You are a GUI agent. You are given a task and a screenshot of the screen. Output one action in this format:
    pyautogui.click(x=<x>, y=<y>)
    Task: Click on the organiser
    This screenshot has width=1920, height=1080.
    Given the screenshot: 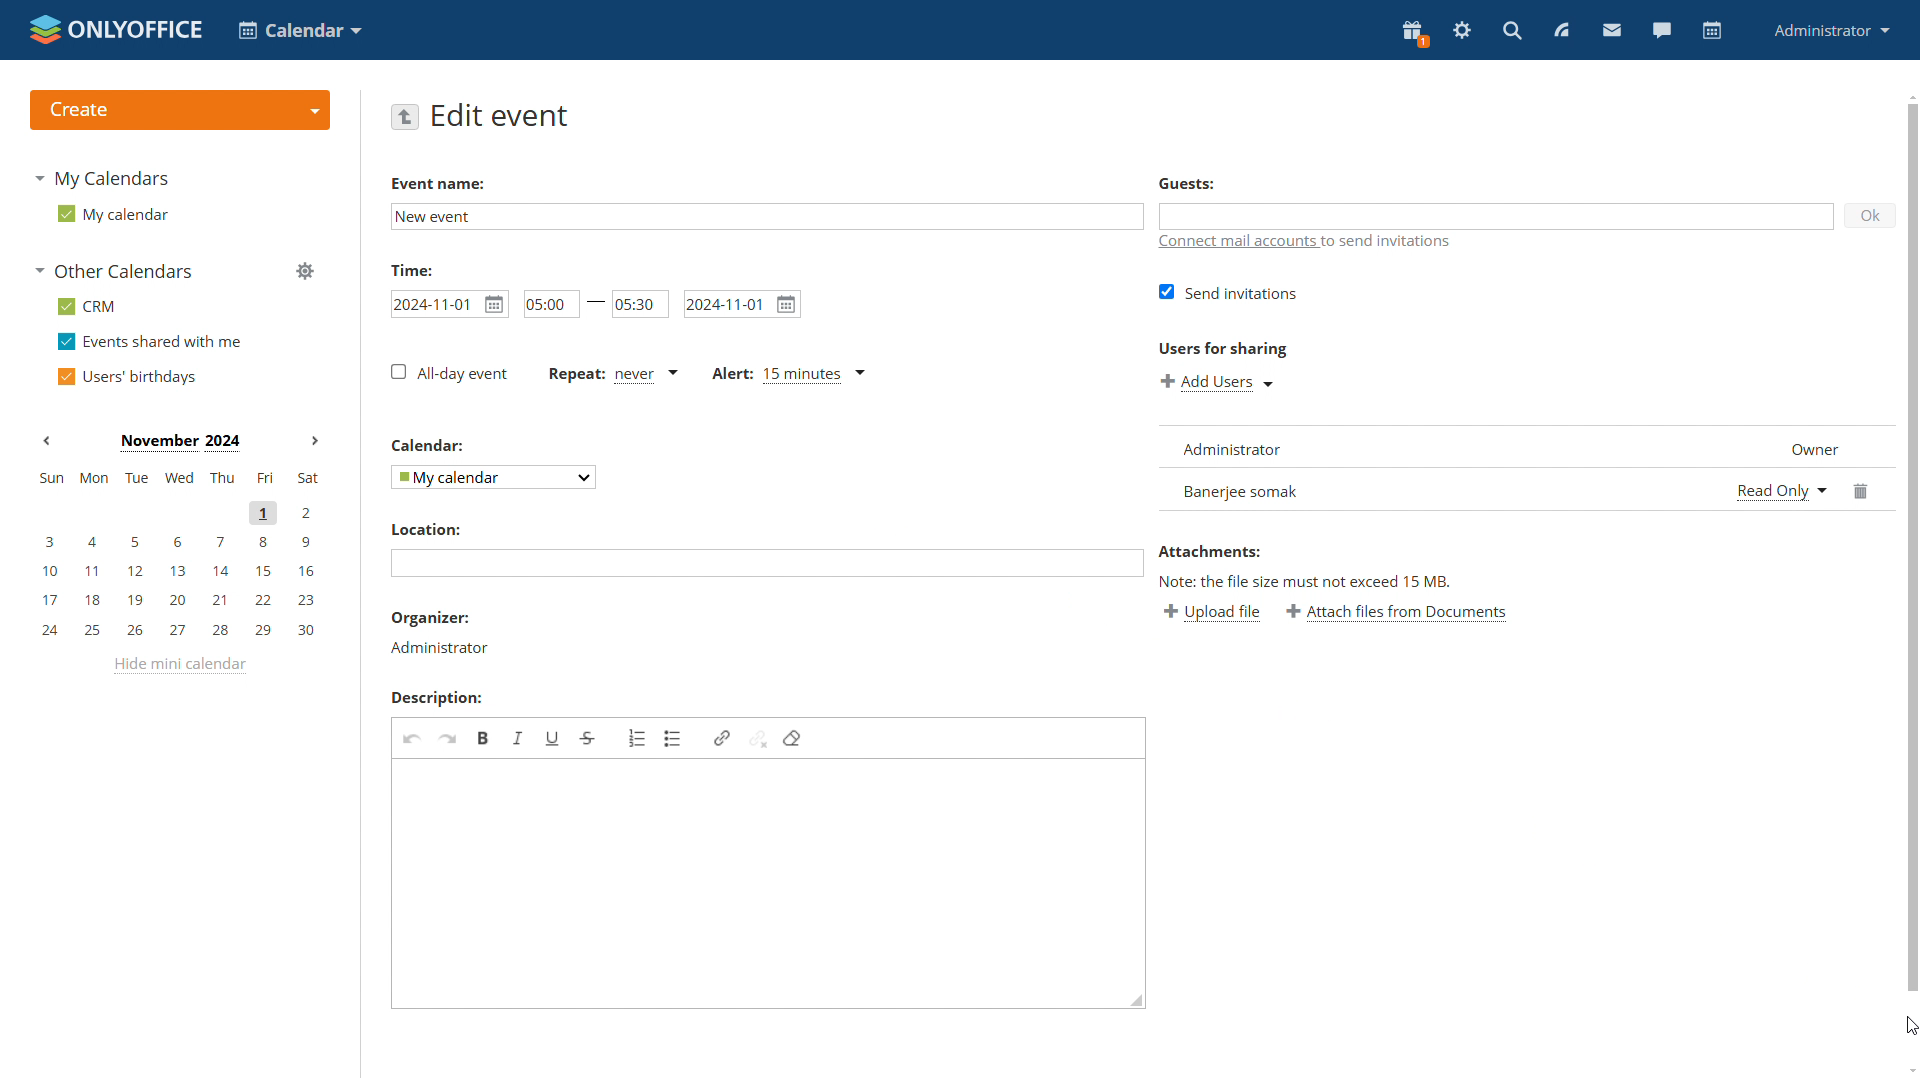 What is the action you would take?
    pyautogui.click(x=430, y=619)
    